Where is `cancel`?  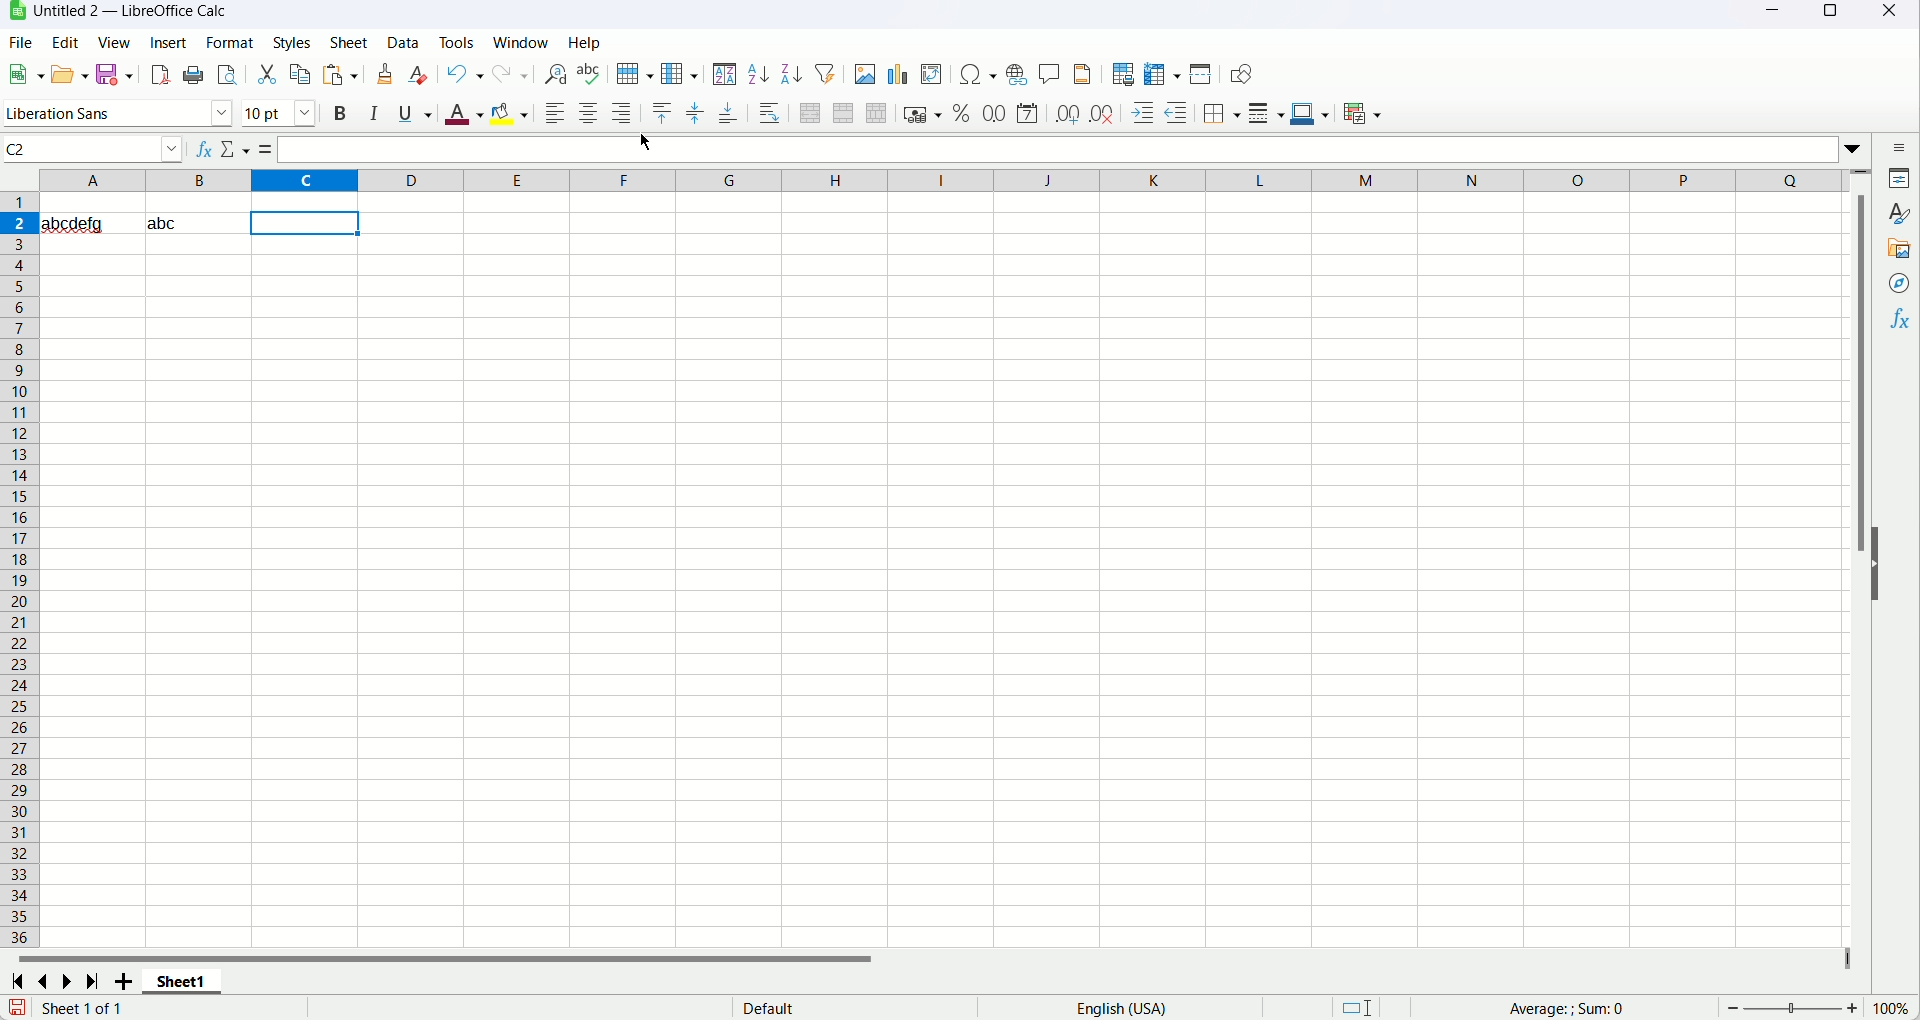 cancel is located at coordinates (230, 148).